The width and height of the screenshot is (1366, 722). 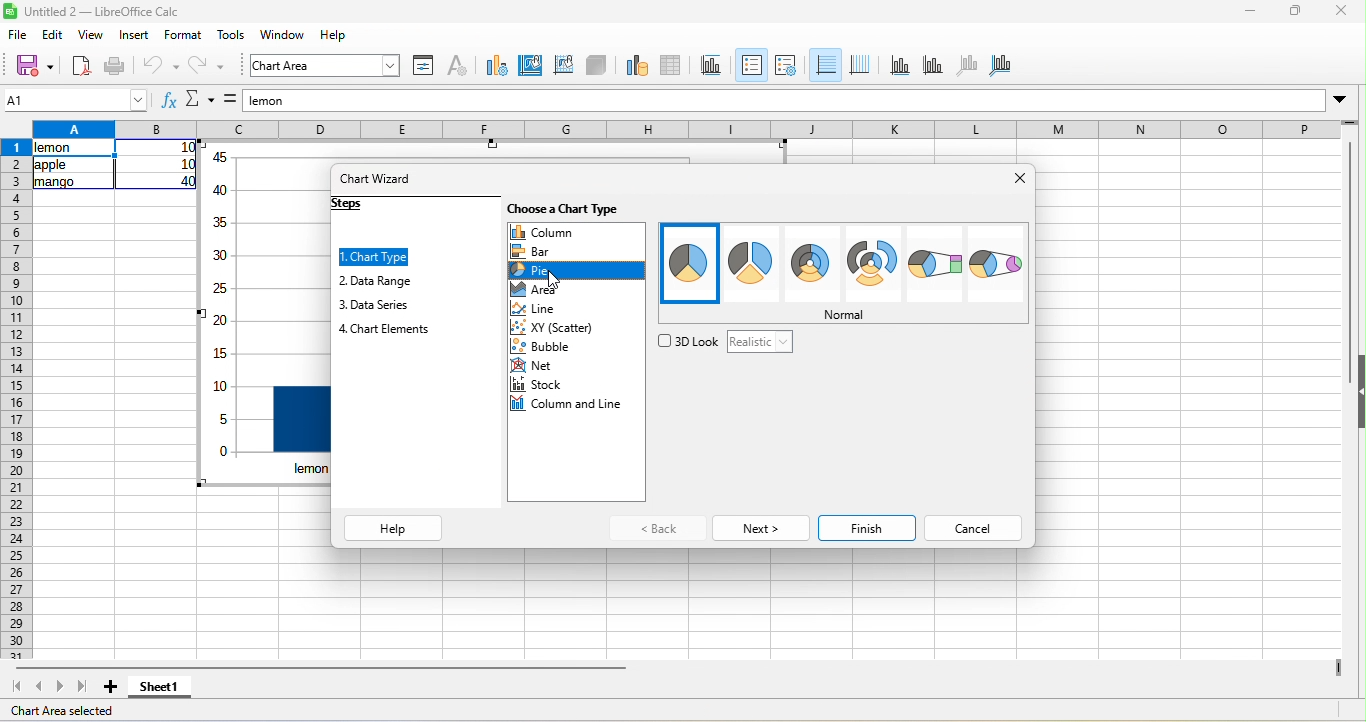 What do you see at coordinates (1342, 100) in the screenshot?
I see `Drop-down ` at bounding box center [1342, 100].